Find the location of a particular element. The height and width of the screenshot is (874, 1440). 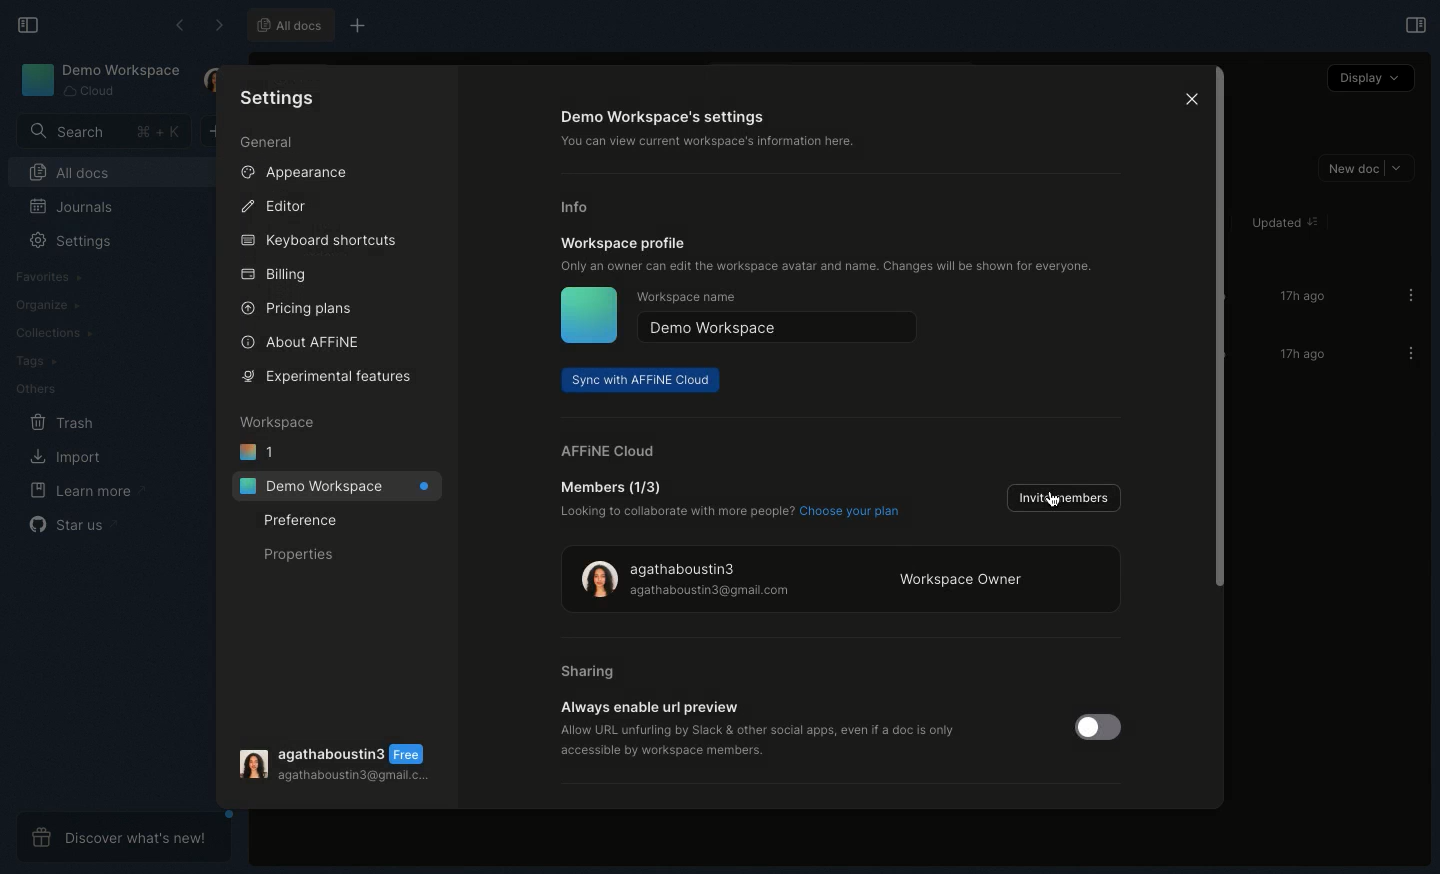

Properties is located at coordinates (296, 555).